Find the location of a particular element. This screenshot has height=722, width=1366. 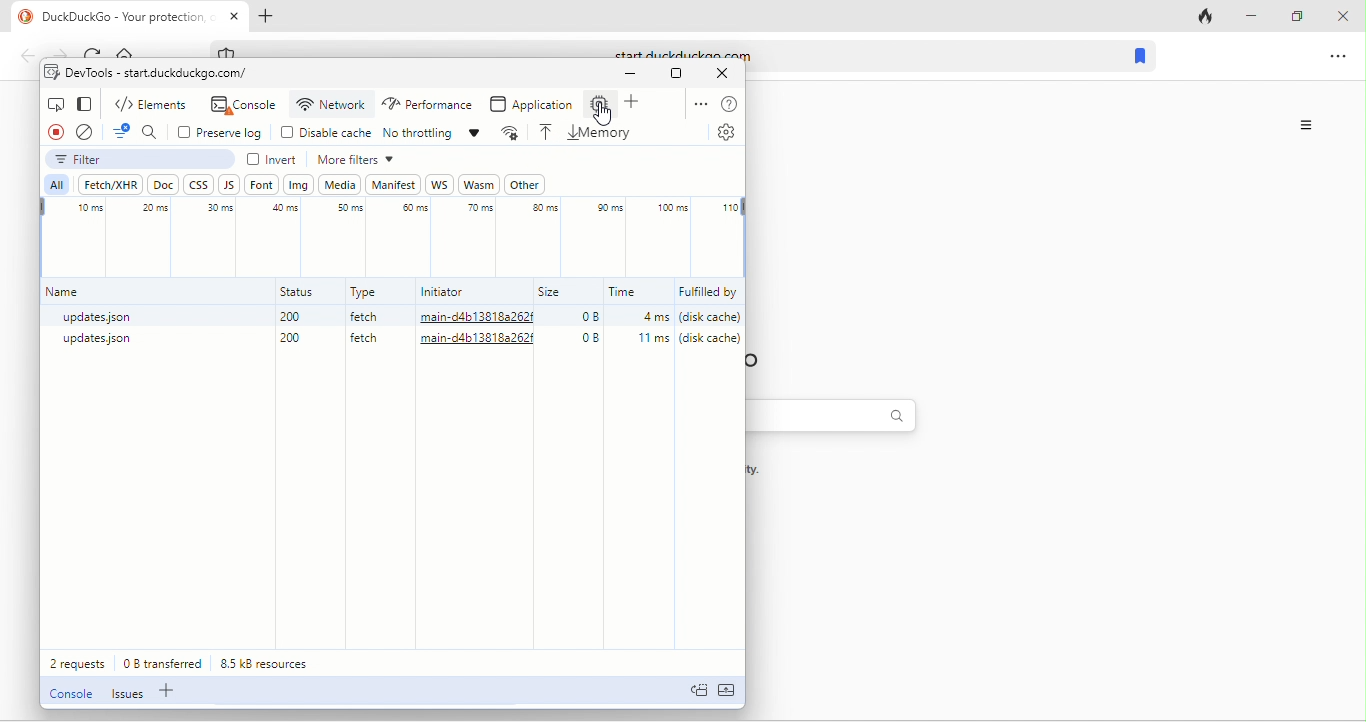

200 is located at coordinates (297, 341).